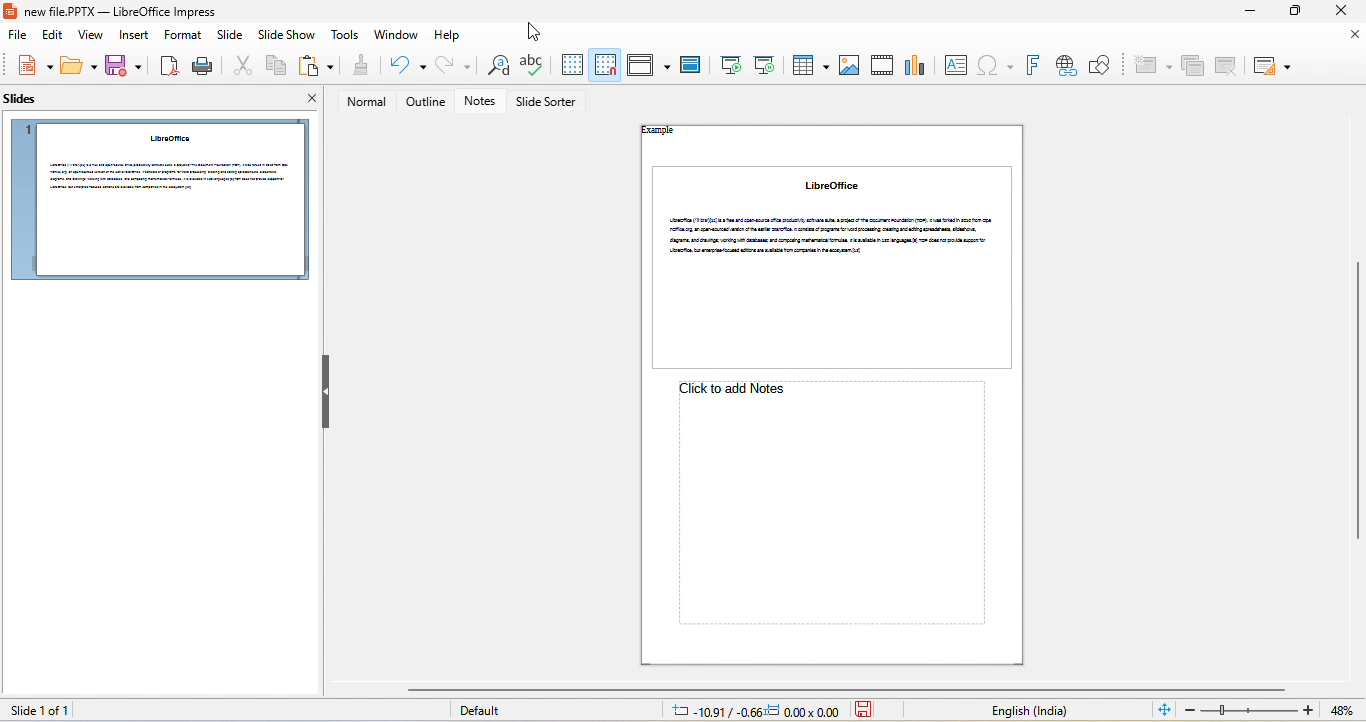 Image resolution: width=1366 pixels, height=722 pixels. What do you see at coordinates (995, 66) in the screenshot?
I see `special character` at bounding box center [995, 66].